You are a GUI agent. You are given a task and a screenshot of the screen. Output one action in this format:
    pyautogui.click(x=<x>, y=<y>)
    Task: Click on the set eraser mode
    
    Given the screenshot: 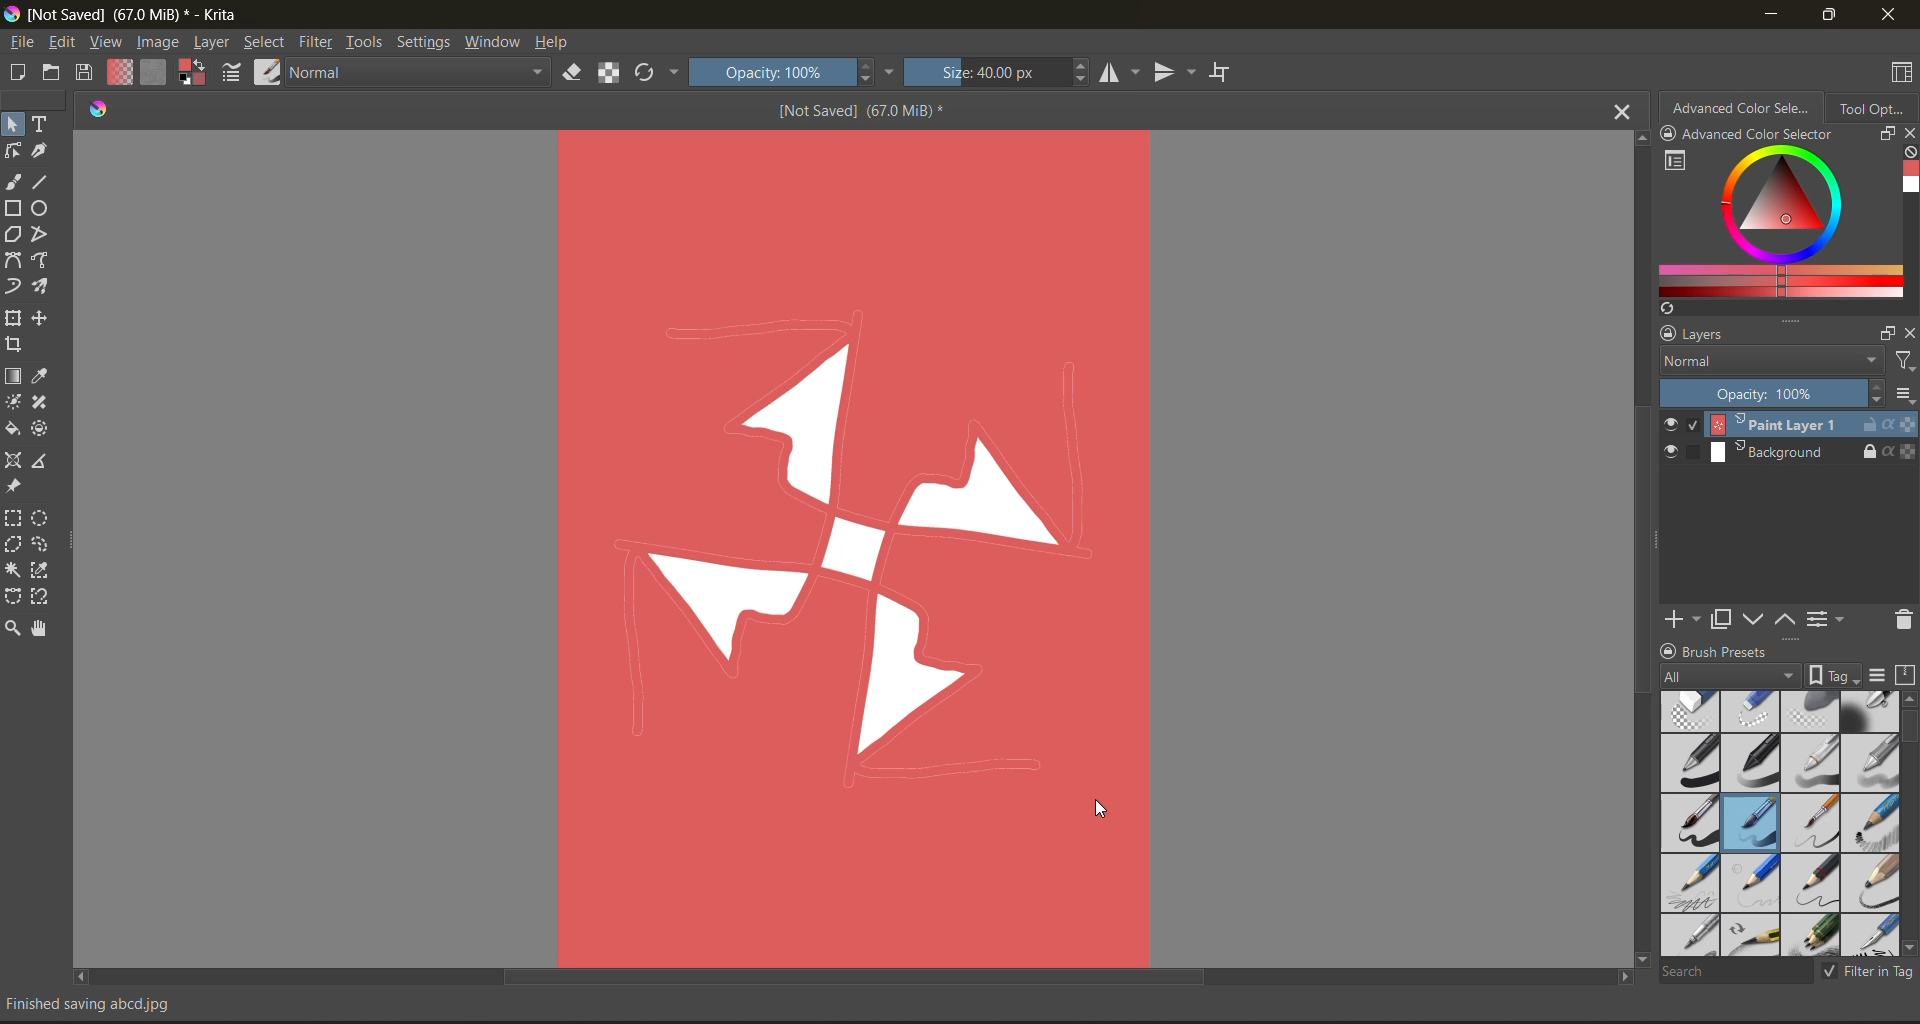 What is the action you would take?
    pyautogui.click(x=571, y=74)
    